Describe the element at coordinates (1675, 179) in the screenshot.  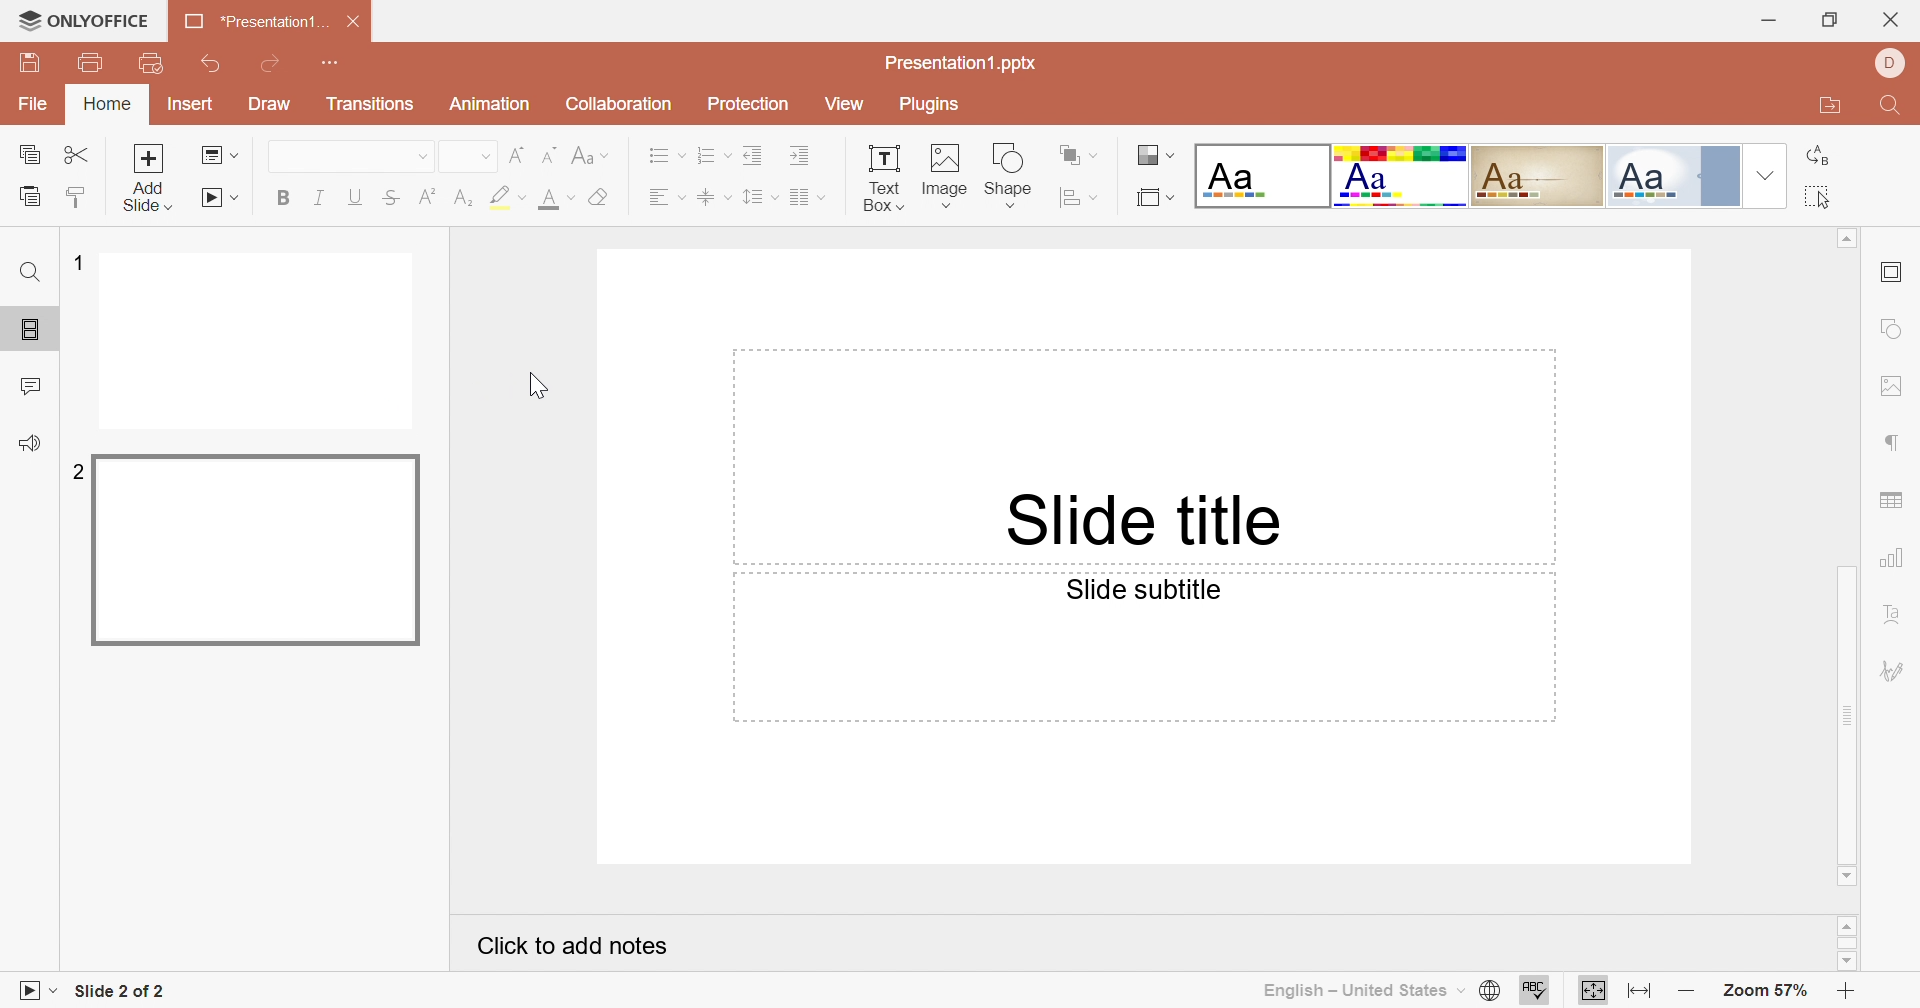
I see `Official` at that location.